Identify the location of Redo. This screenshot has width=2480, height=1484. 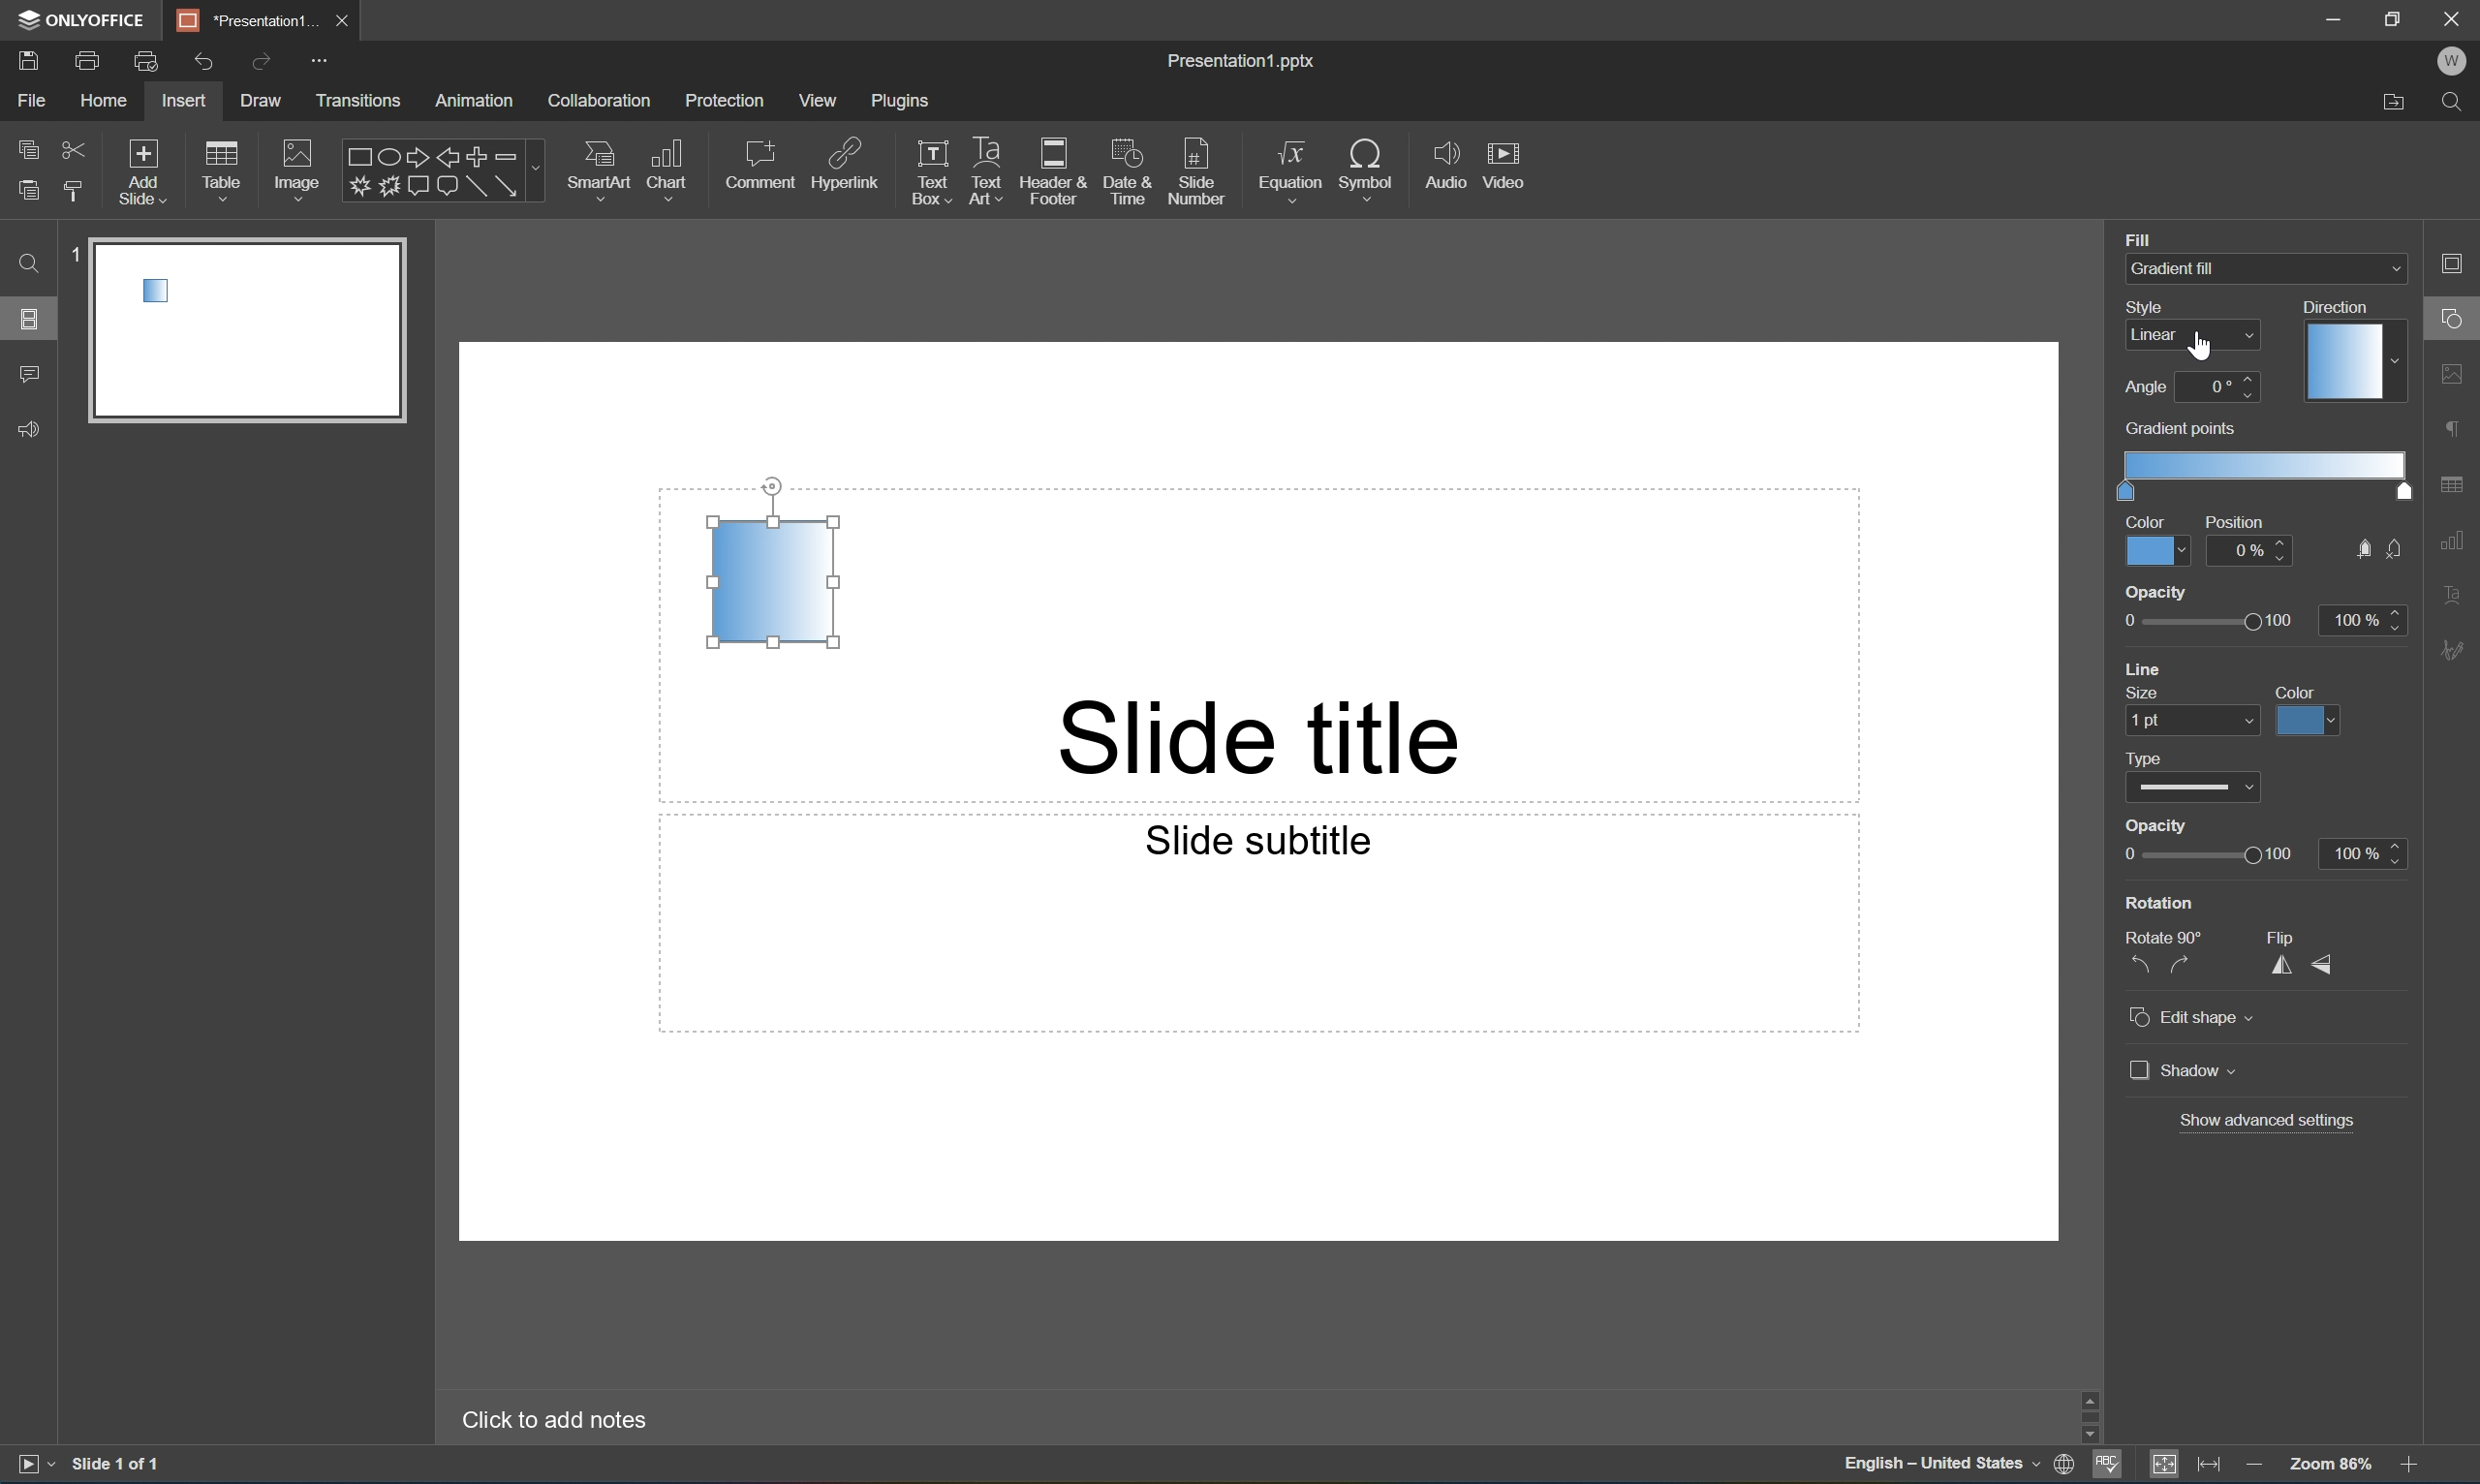
(259, 64).